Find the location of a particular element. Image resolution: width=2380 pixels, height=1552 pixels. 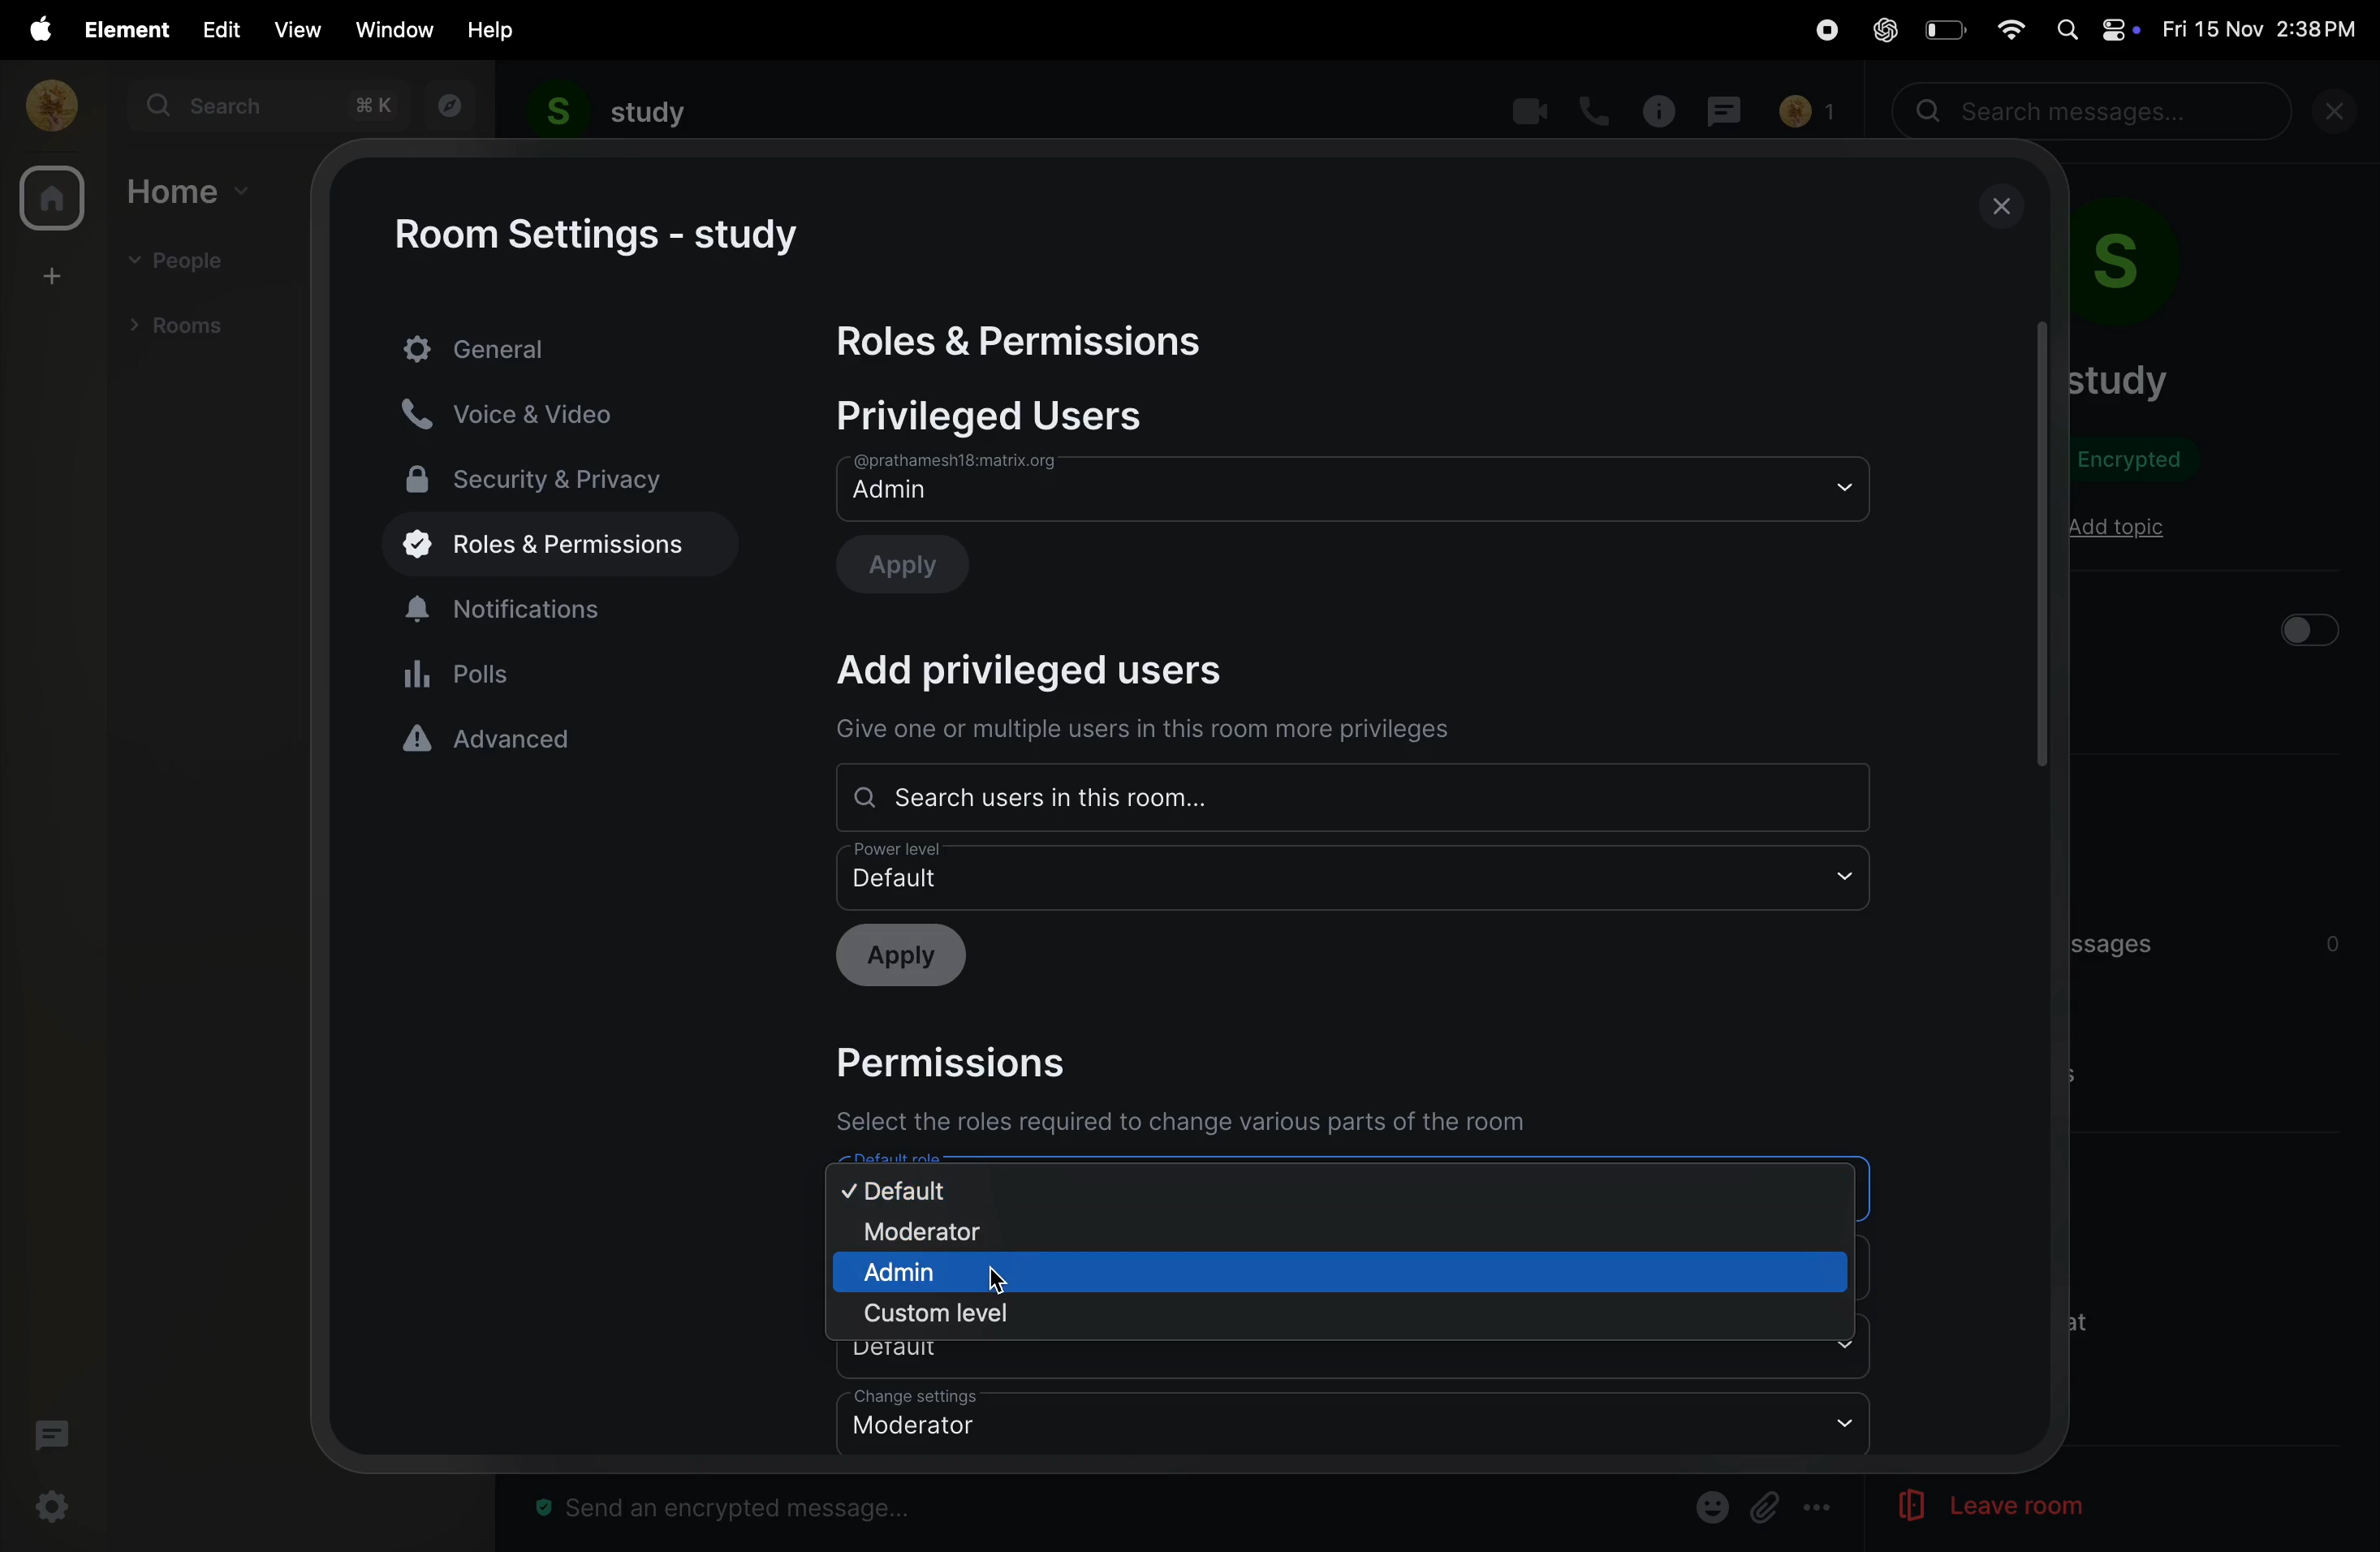

leave room is located at coordinates (1963, 1507).